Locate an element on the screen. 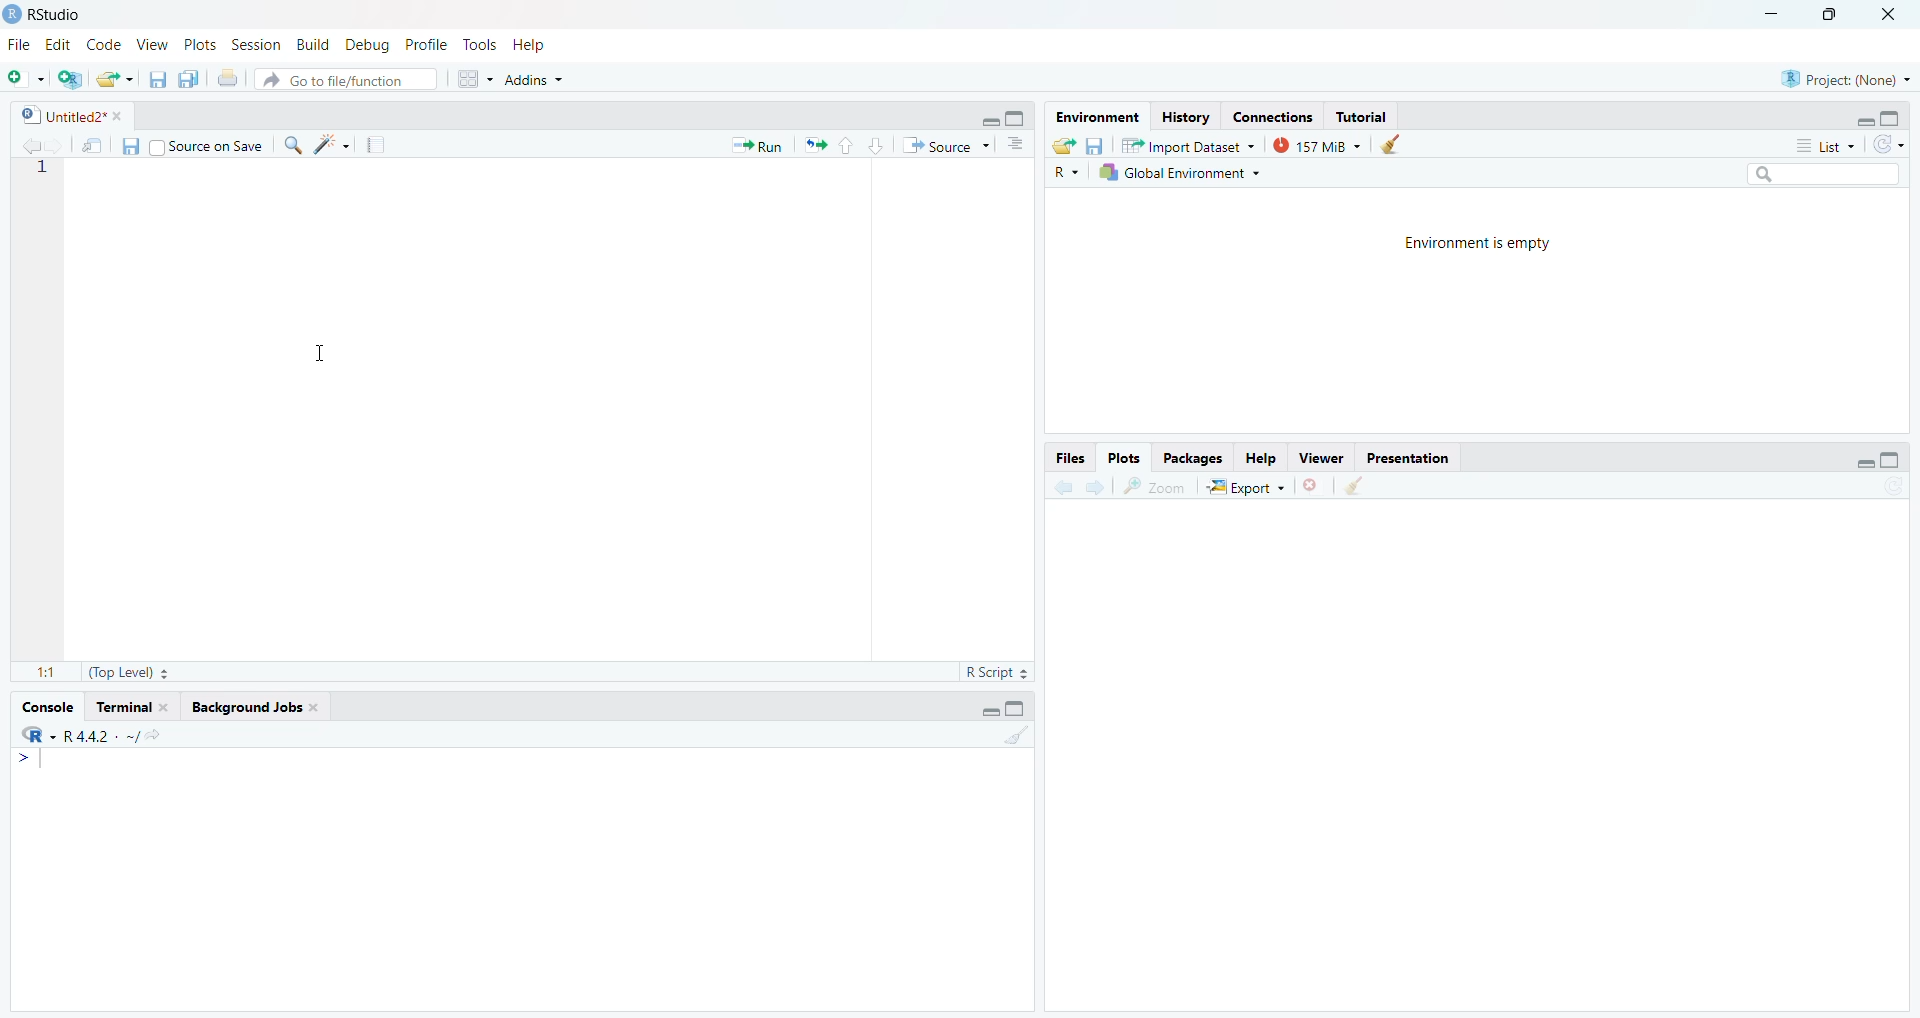  Untitled2* is located at coordinates (60, 113).